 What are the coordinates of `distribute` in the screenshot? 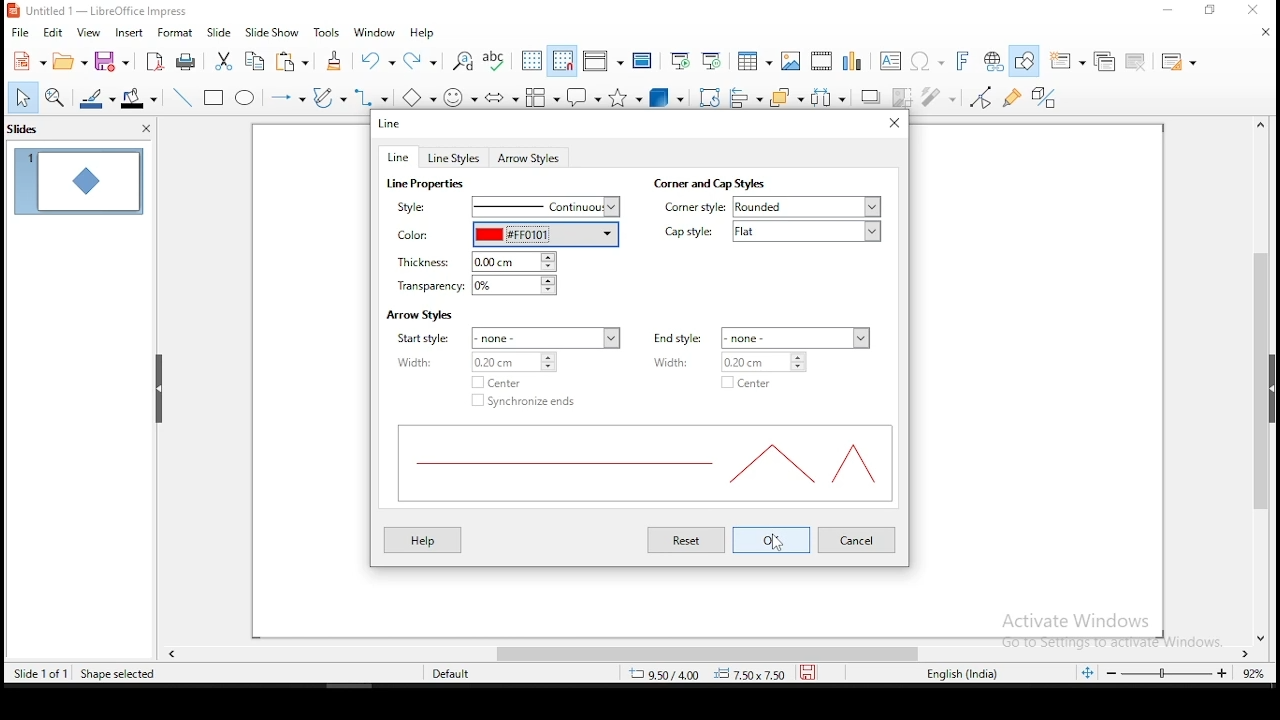 It's located at (829, 96).